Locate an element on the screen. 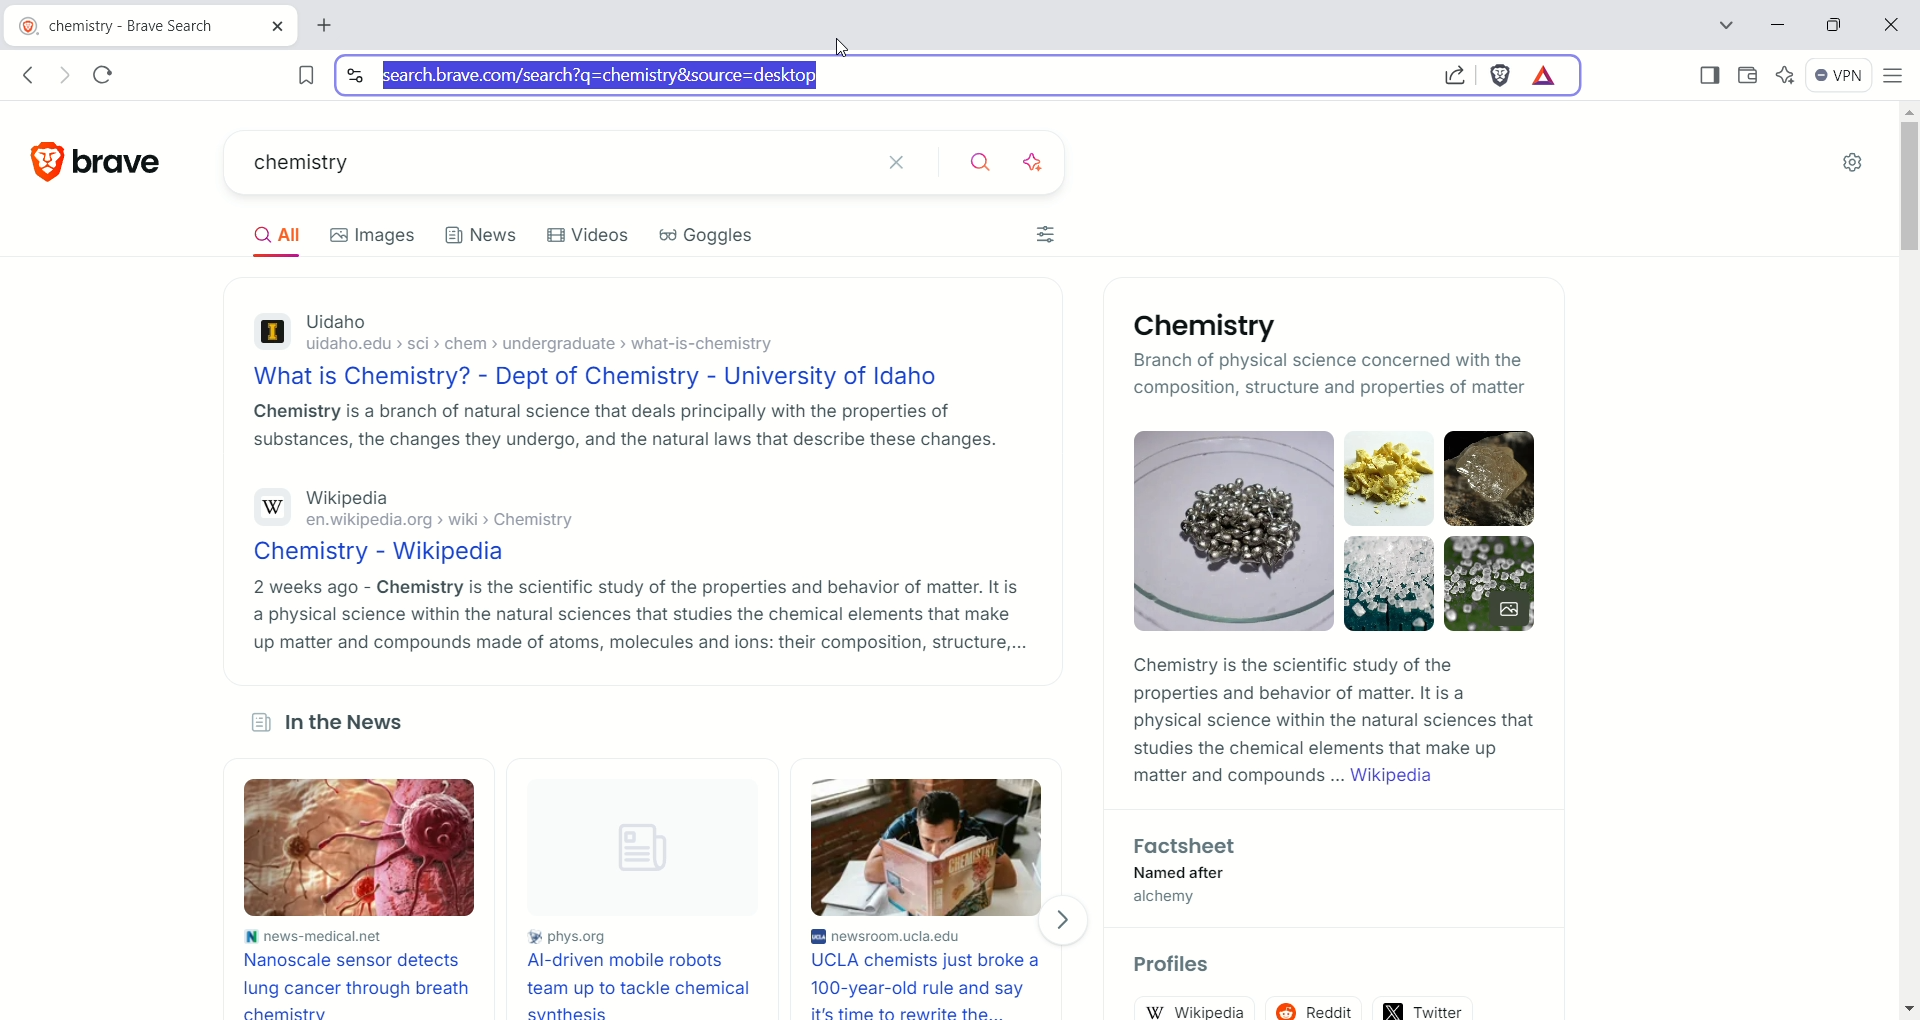 This screenshot has height=1020, width=1920. search is located at coordinates (555, 164).